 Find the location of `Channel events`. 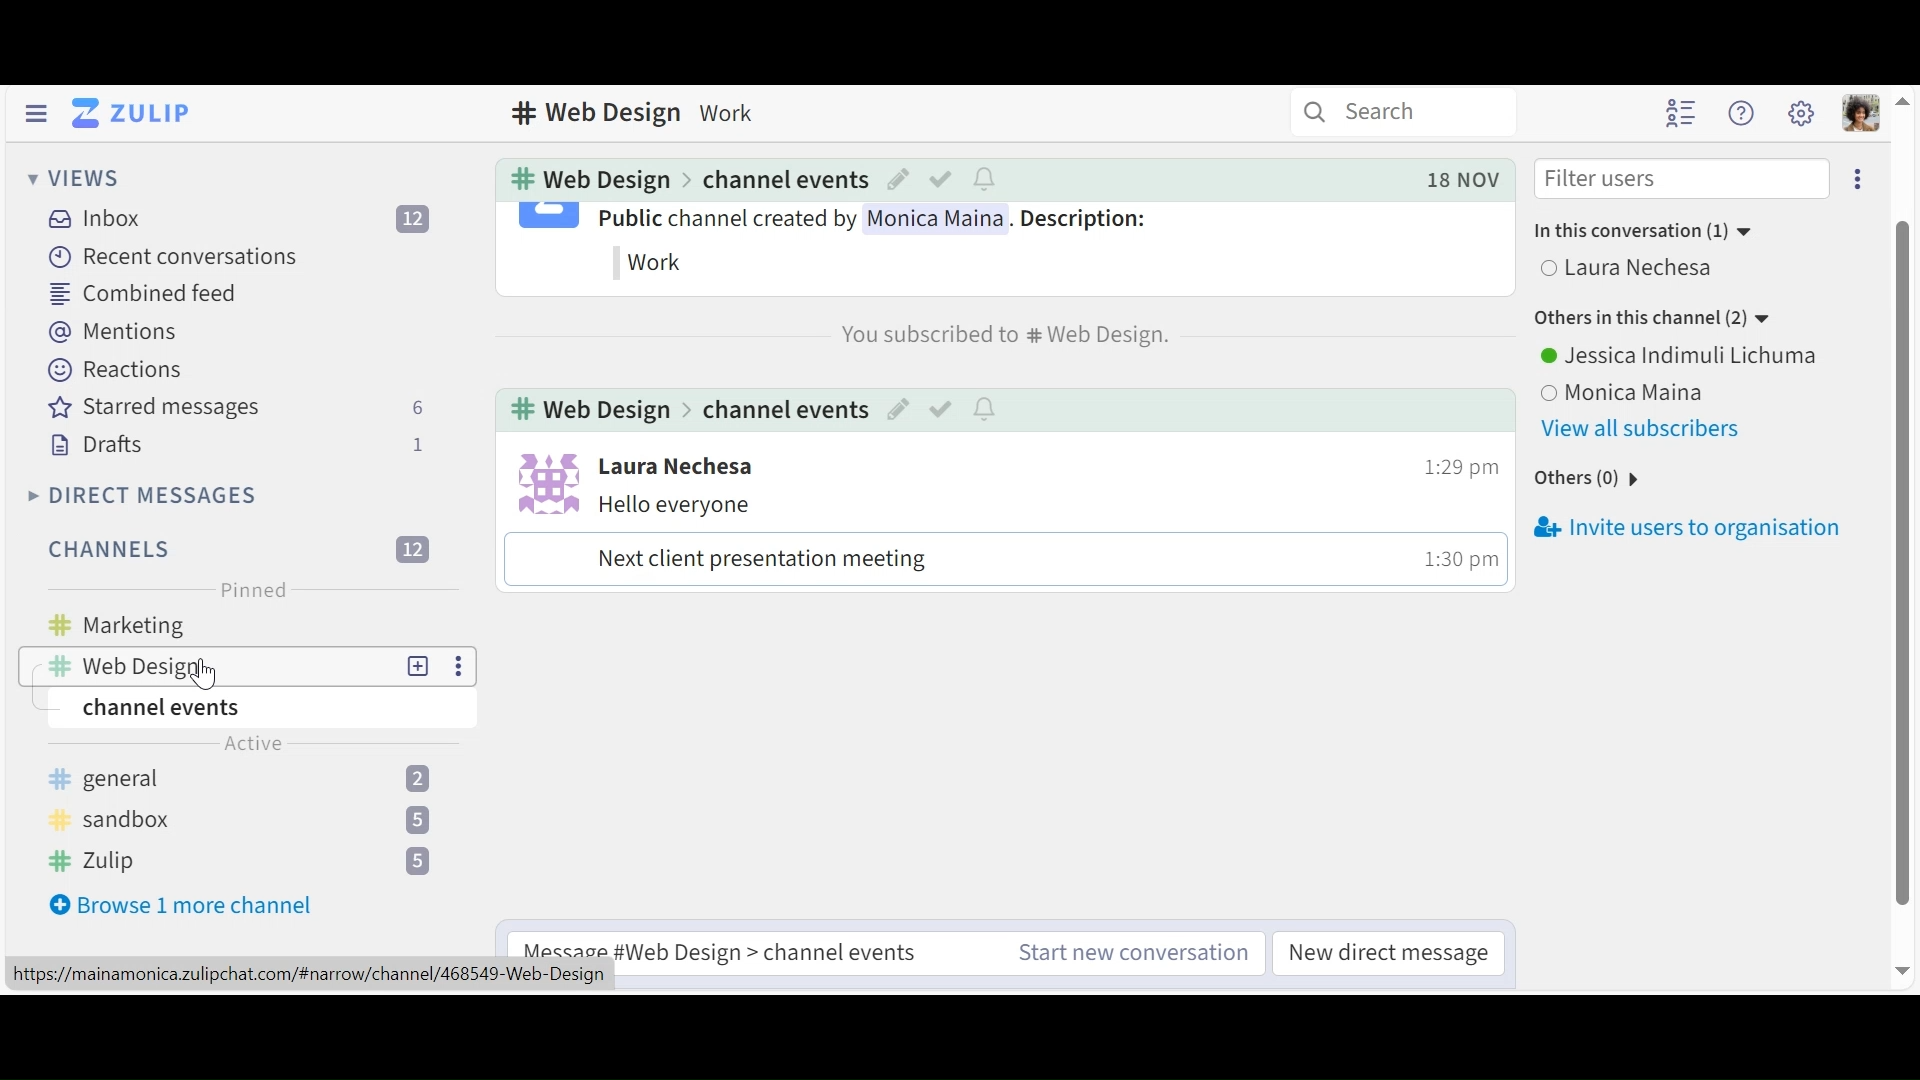

Channel events is located at coordinates (779, 407).